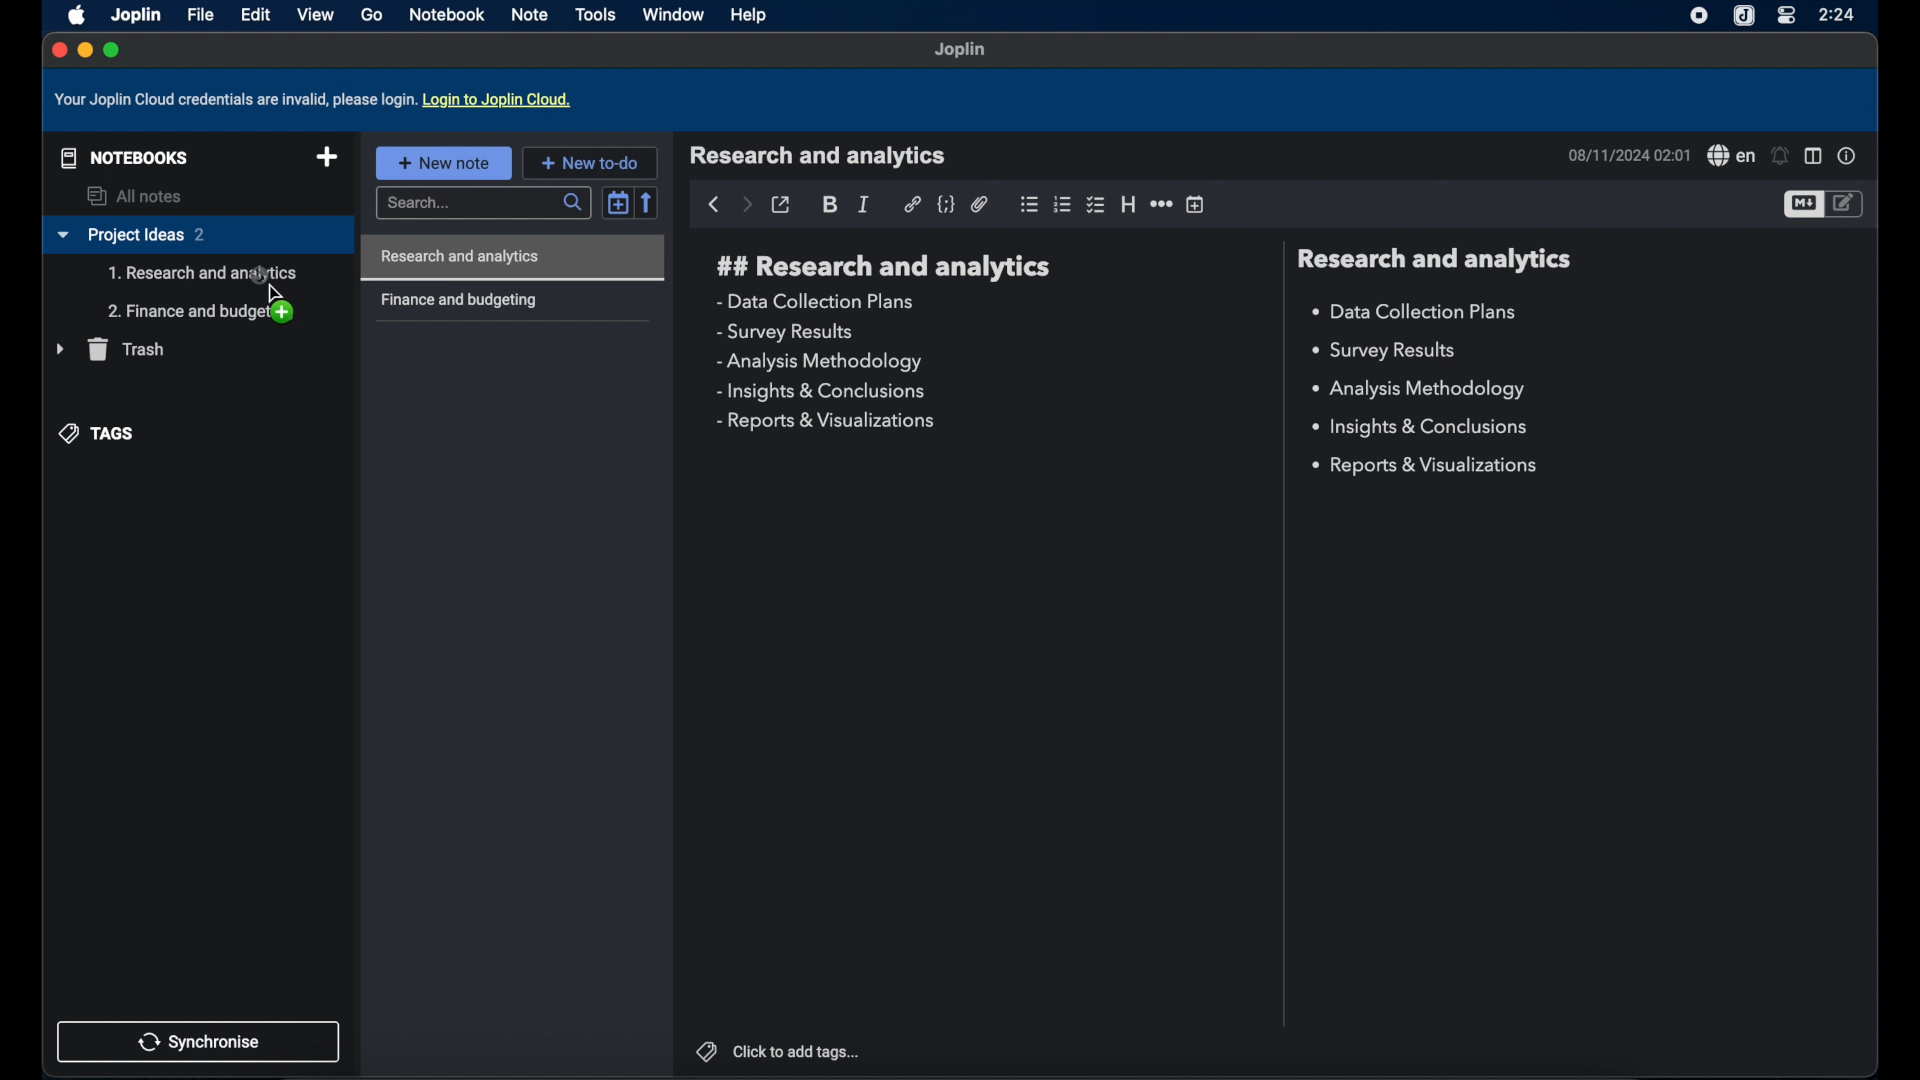 This screenshot has height=1080, width=1920. I want to click on survey results, so click(785, 333).